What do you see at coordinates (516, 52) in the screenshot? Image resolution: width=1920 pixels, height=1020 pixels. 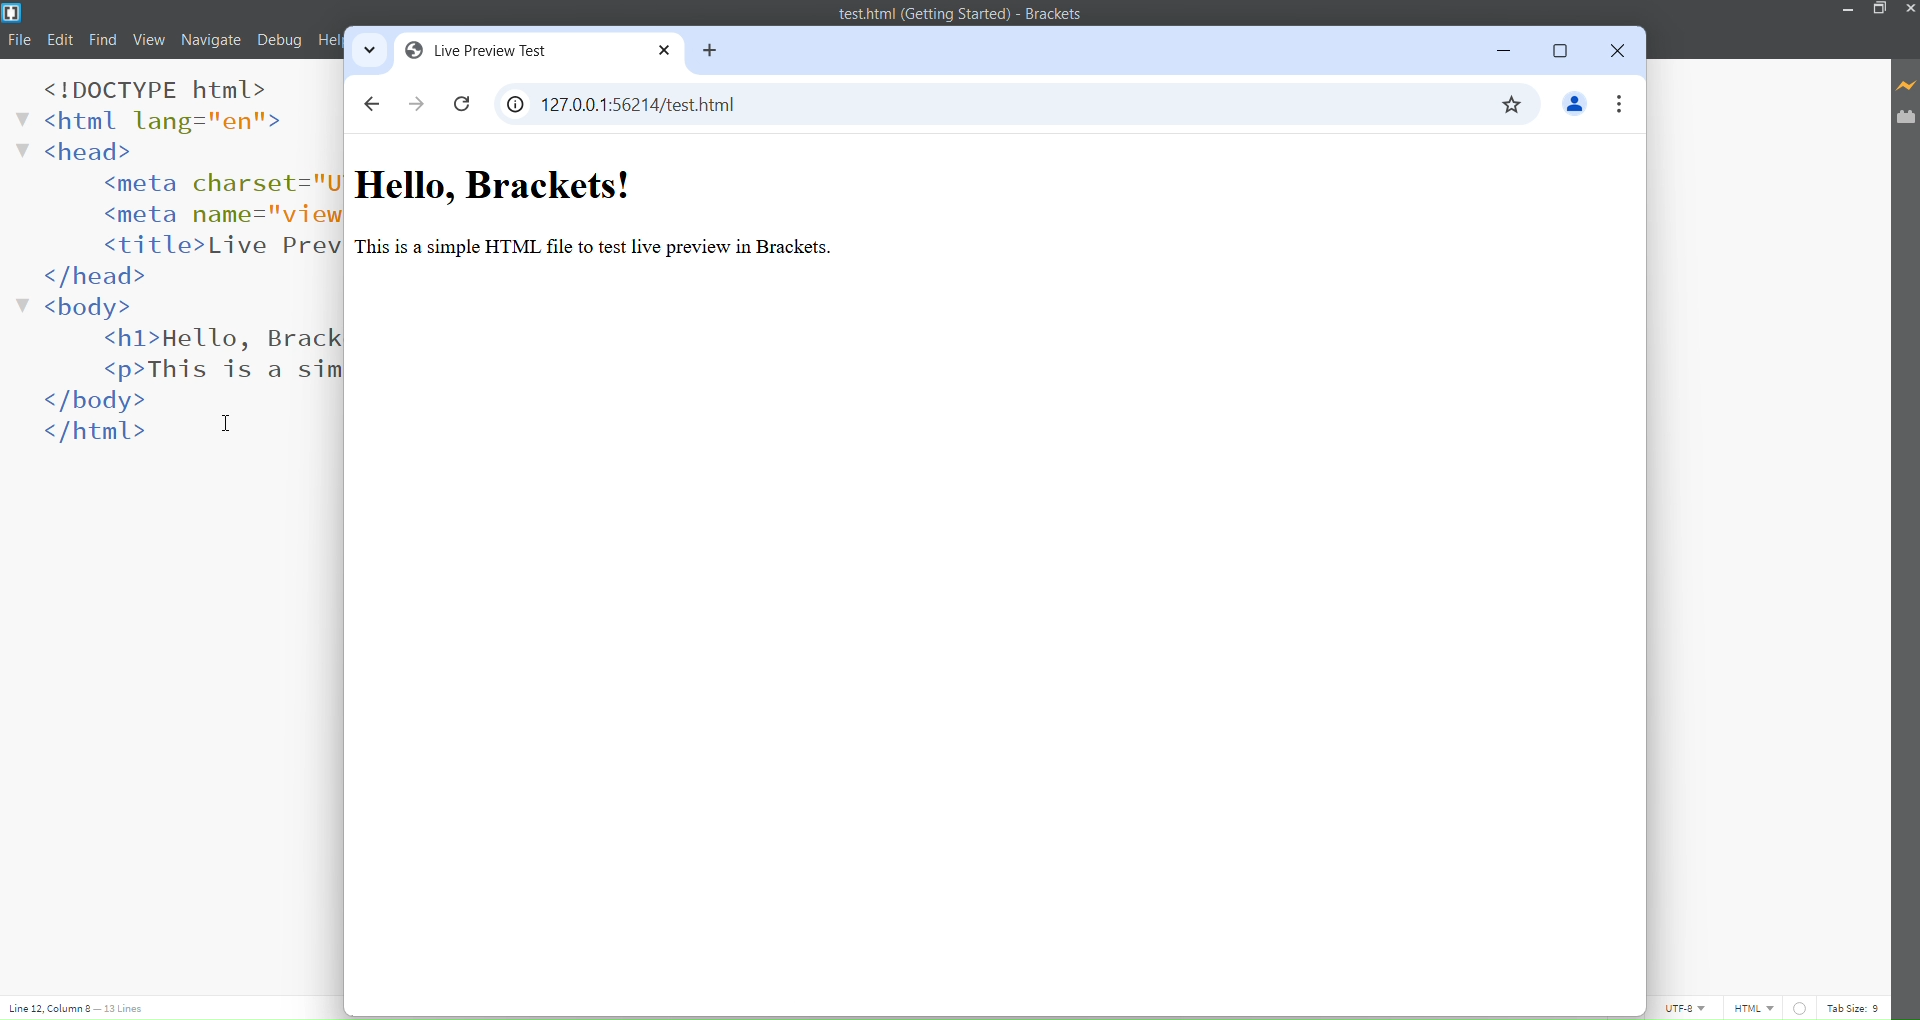 I see `Current Tab Name` at bounding box center [516, 52].